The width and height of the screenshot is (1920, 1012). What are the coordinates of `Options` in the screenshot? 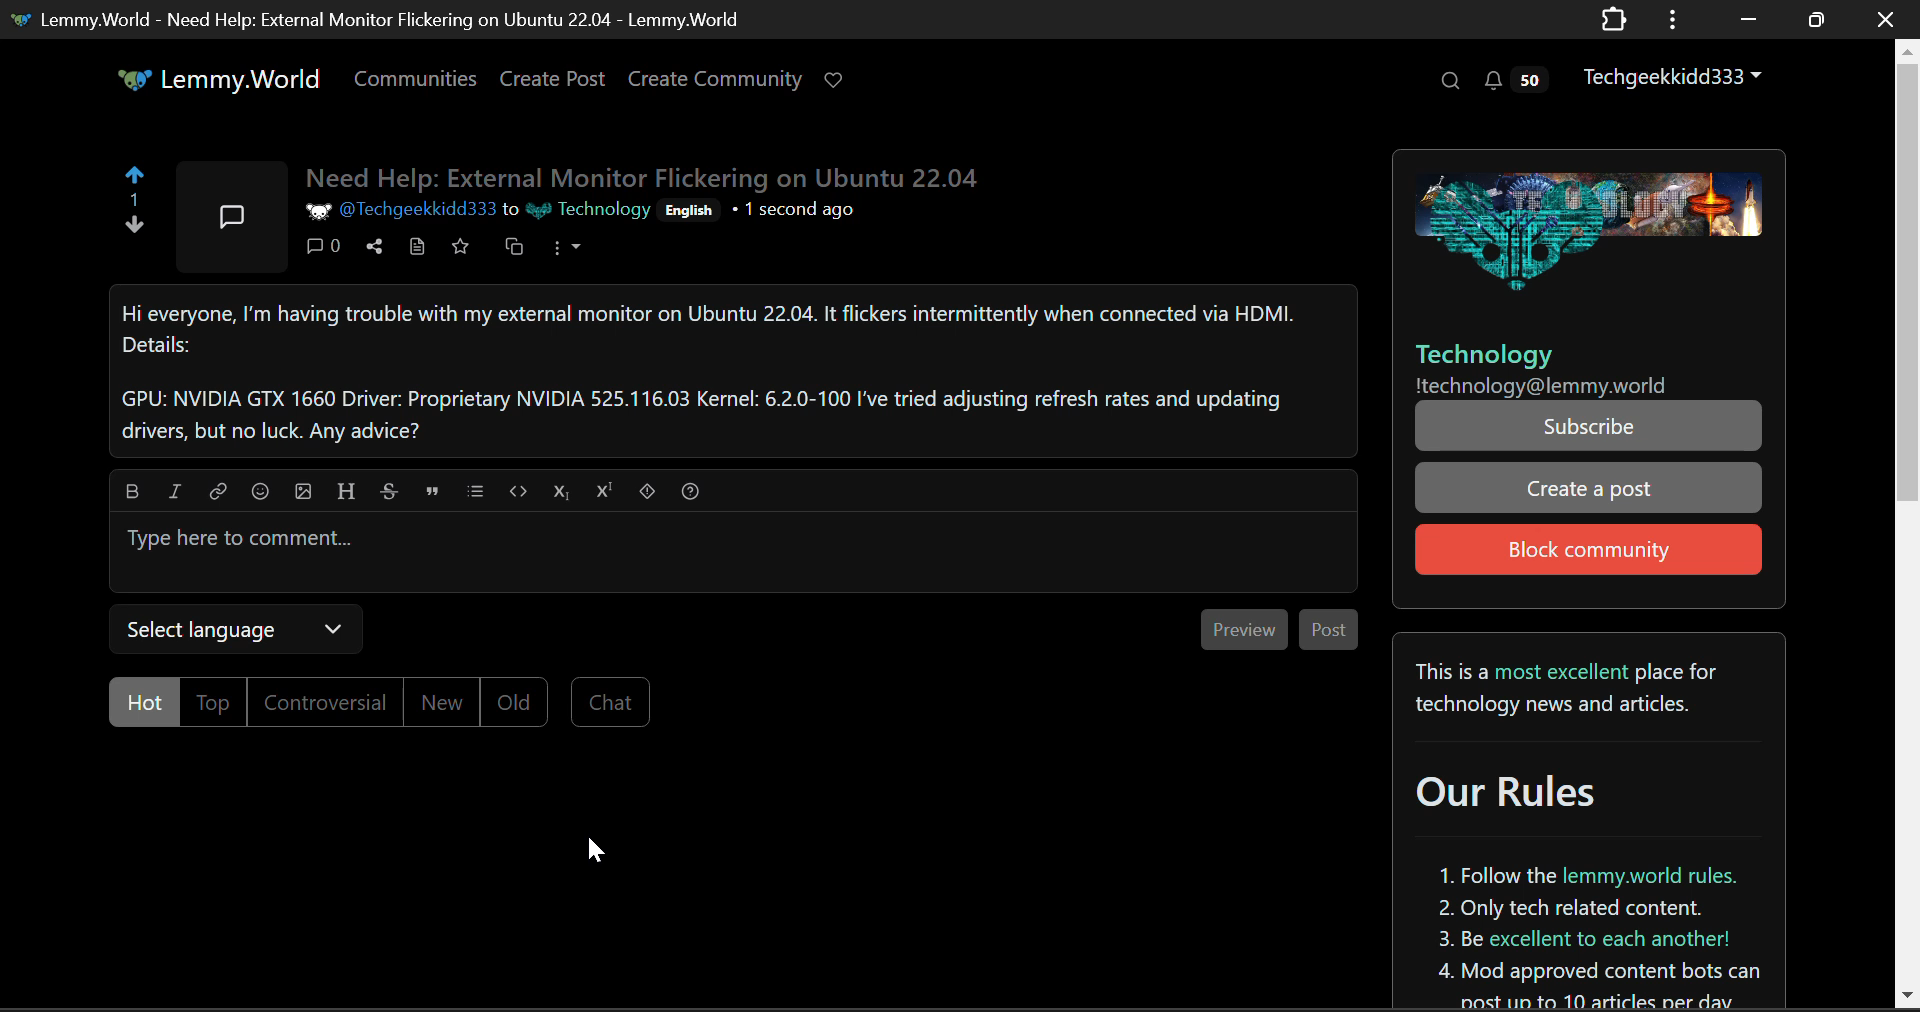 It's located at (565, 252).